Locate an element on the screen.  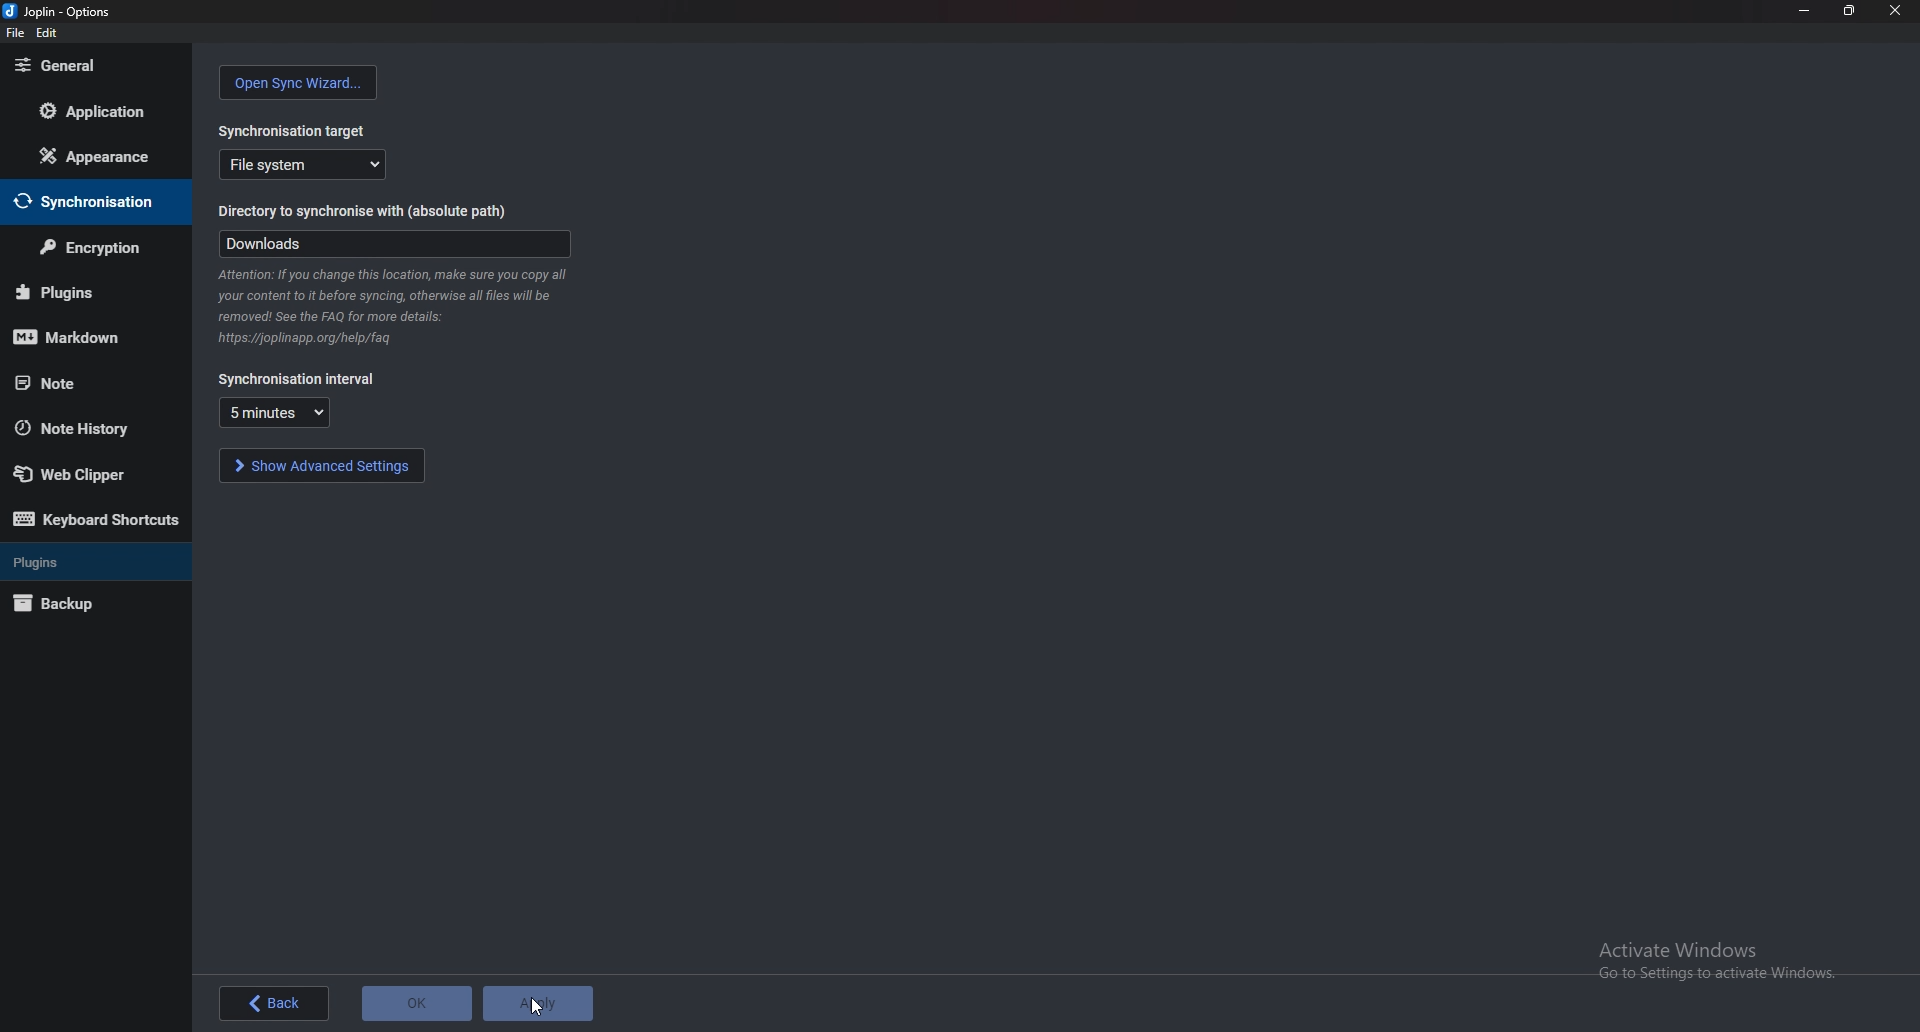
Directory to synchronise with Absolute path is located at coordinates (374, 213).